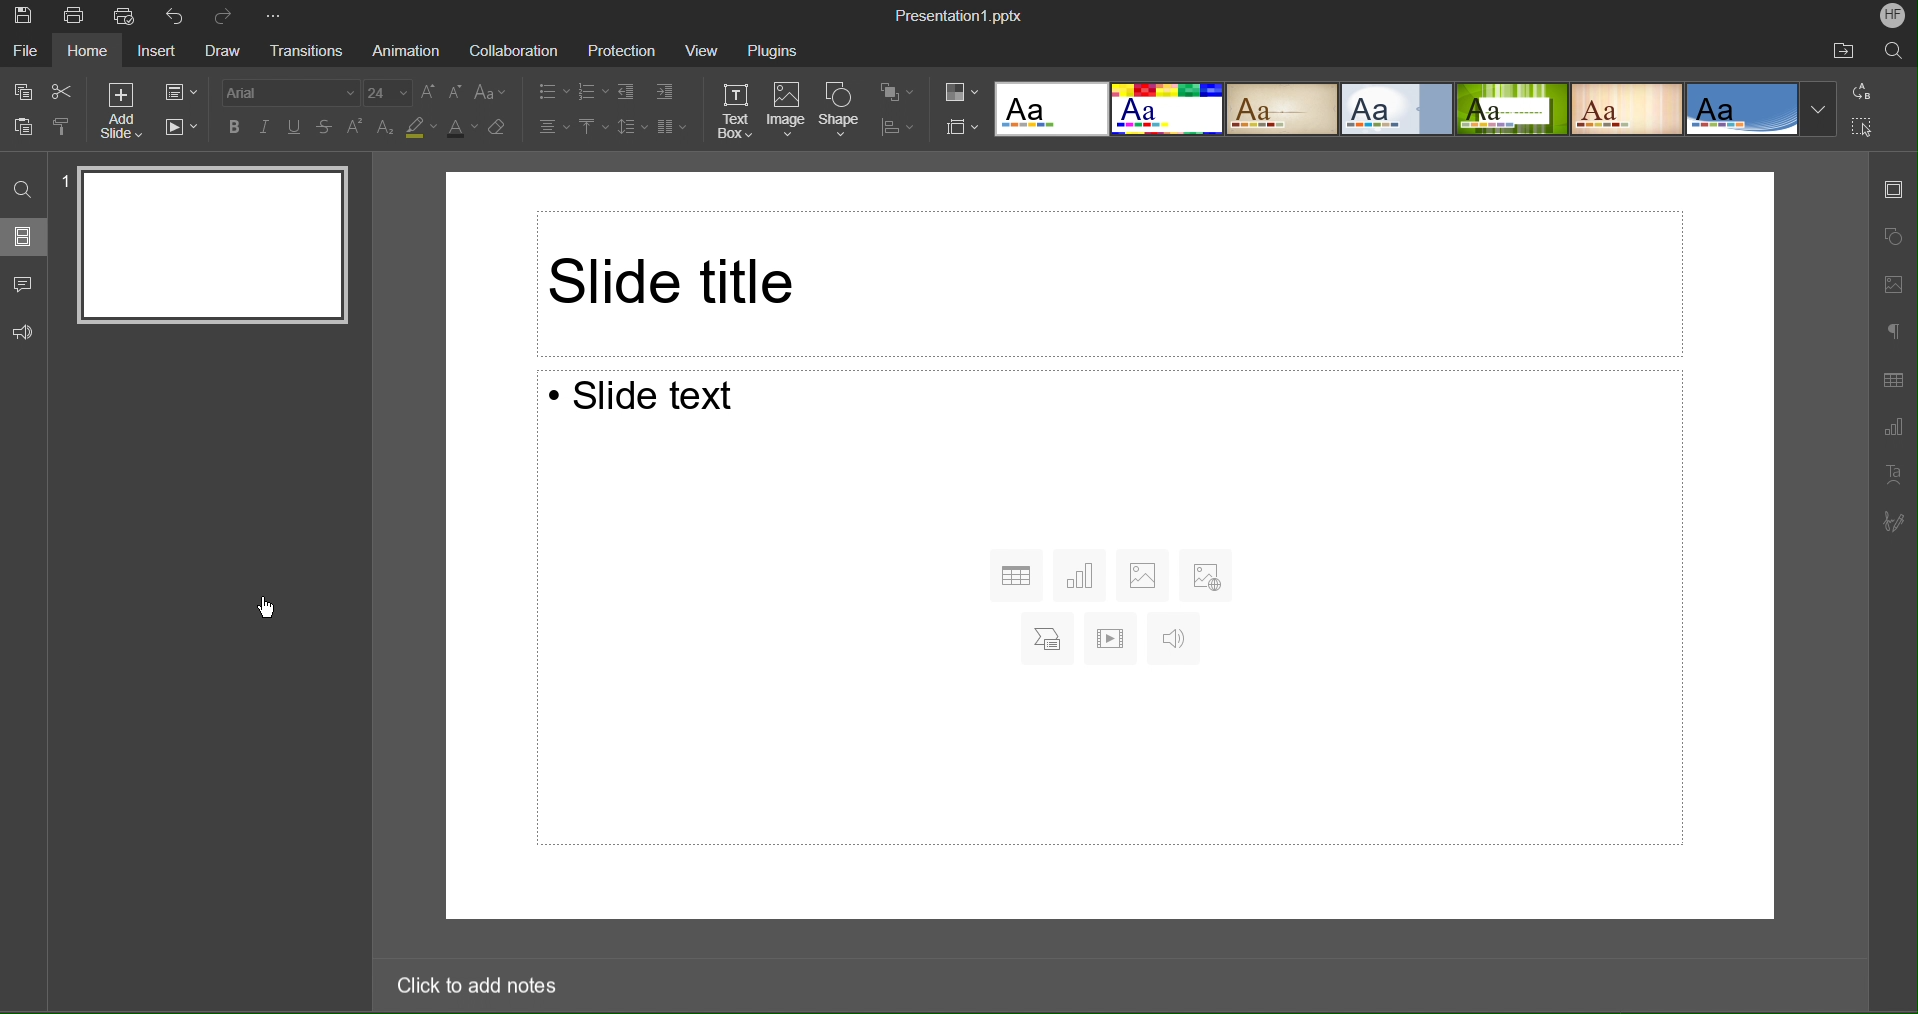  I want to click on Line Spacing, so click(629, 125).